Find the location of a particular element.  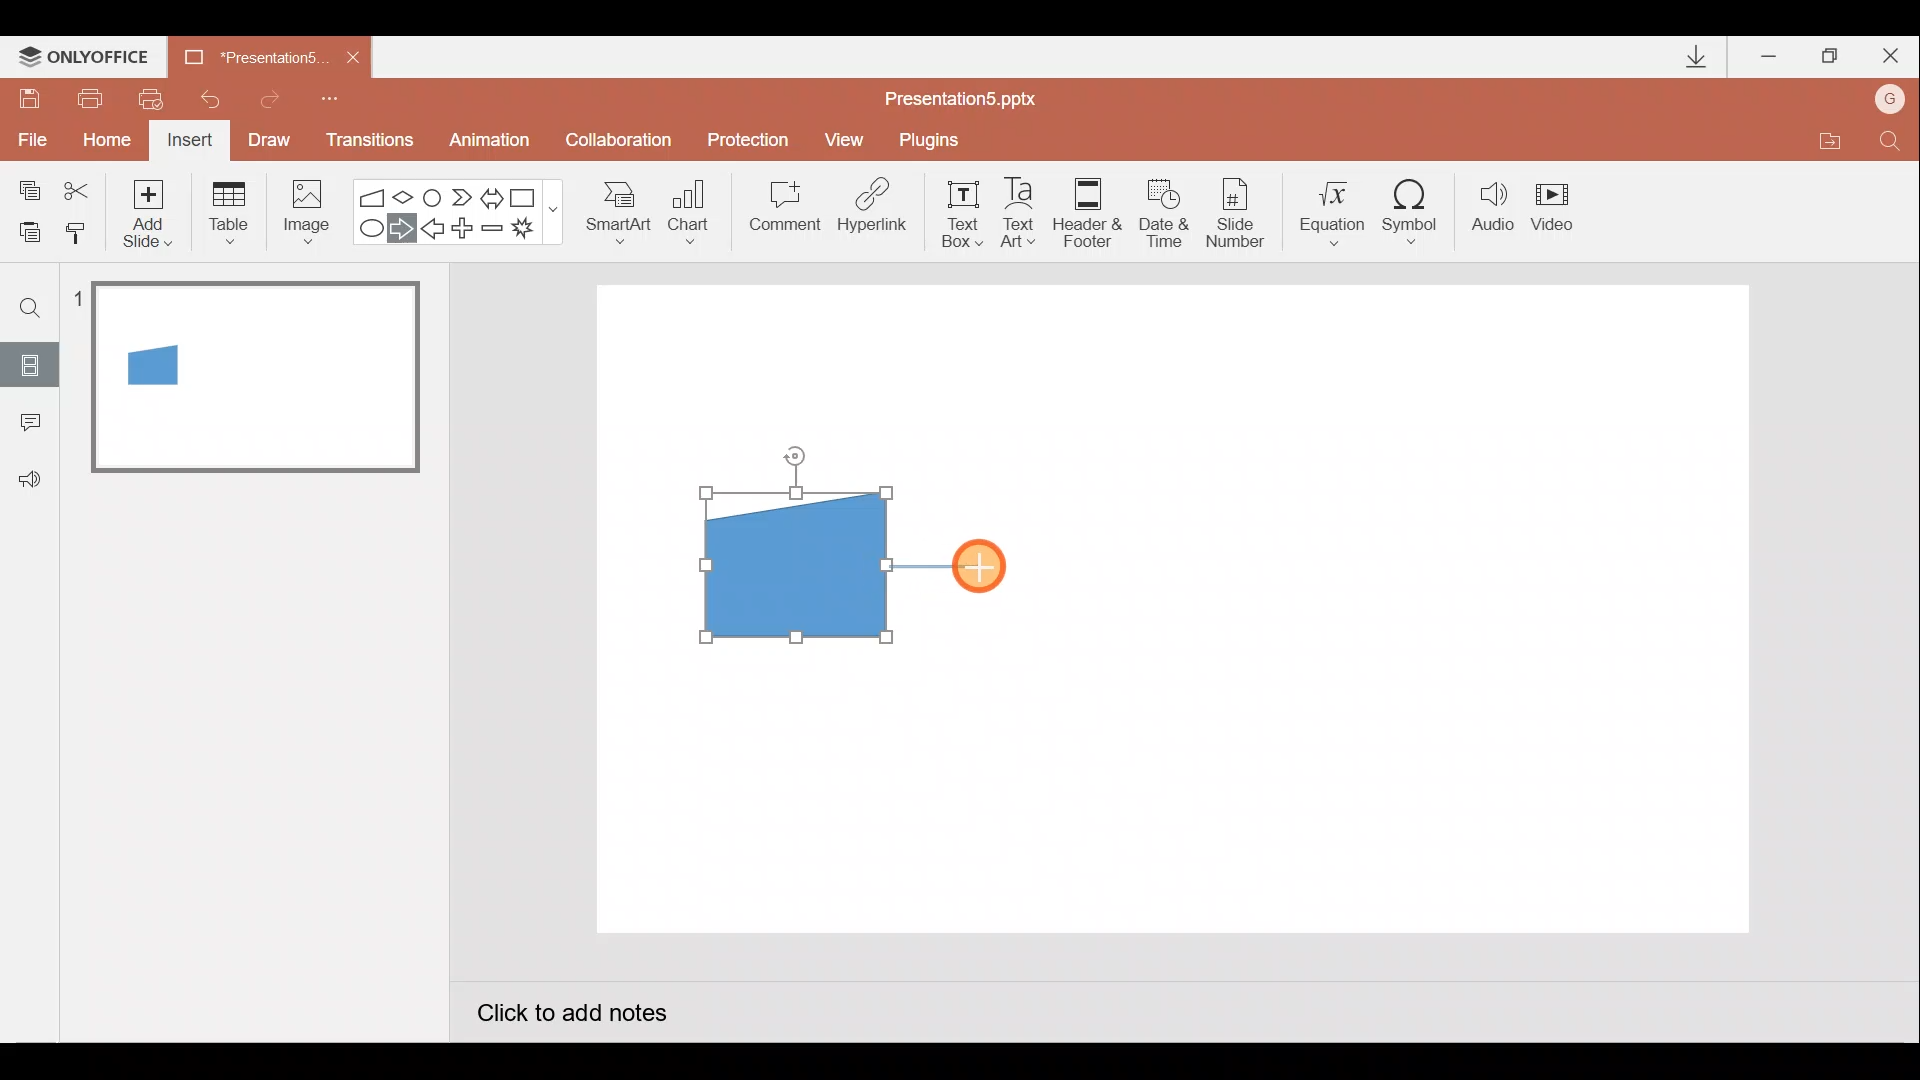

Print file is located at coordinates (86, 97).